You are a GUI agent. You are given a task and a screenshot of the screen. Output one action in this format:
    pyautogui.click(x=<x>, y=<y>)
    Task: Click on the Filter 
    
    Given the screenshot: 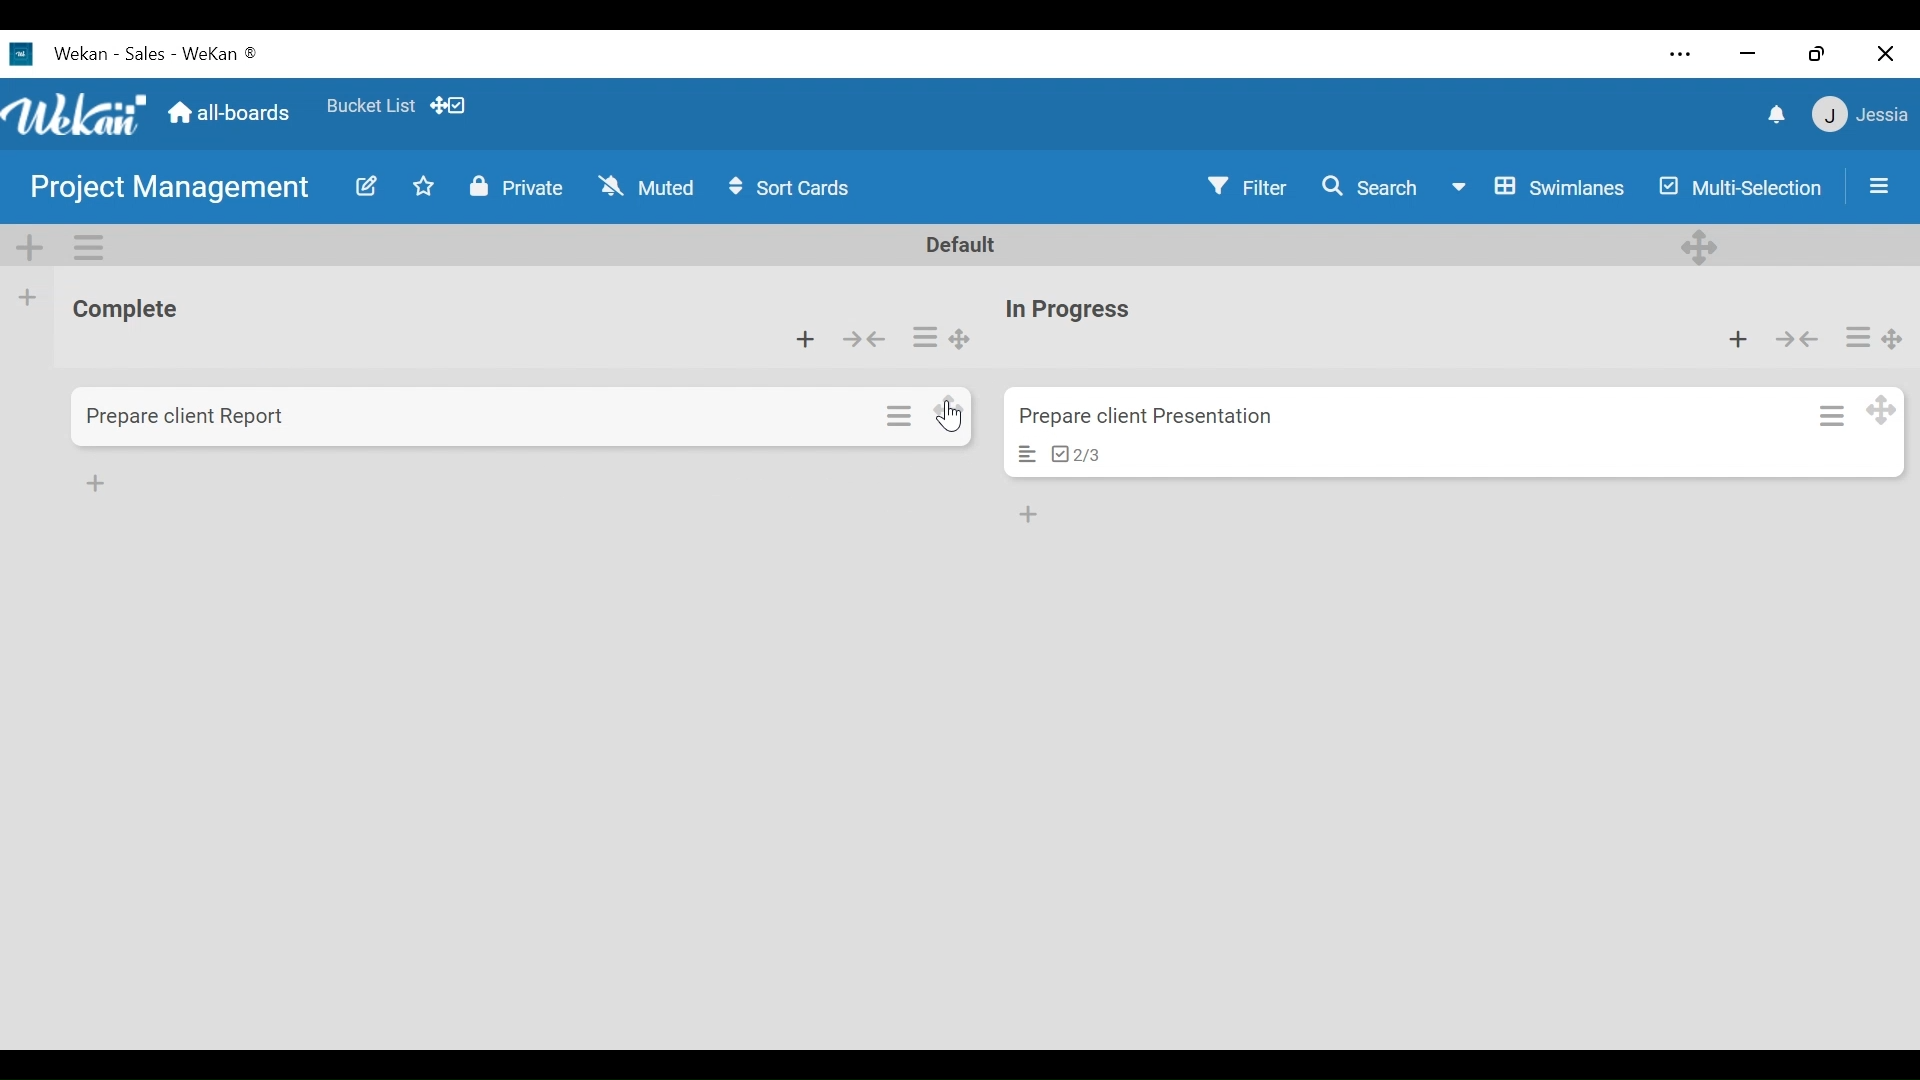 What is the action you would take?
    pyautogui.click(x=1249, y=189)
    